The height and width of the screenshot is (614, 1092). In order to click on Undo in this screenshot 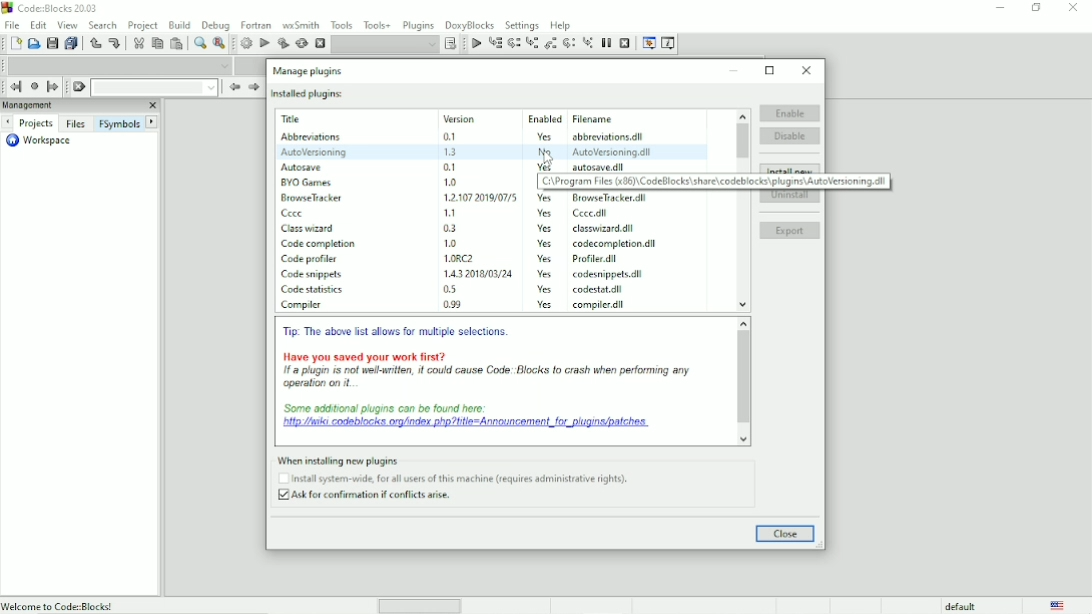, I will do `click(96, 45)`.